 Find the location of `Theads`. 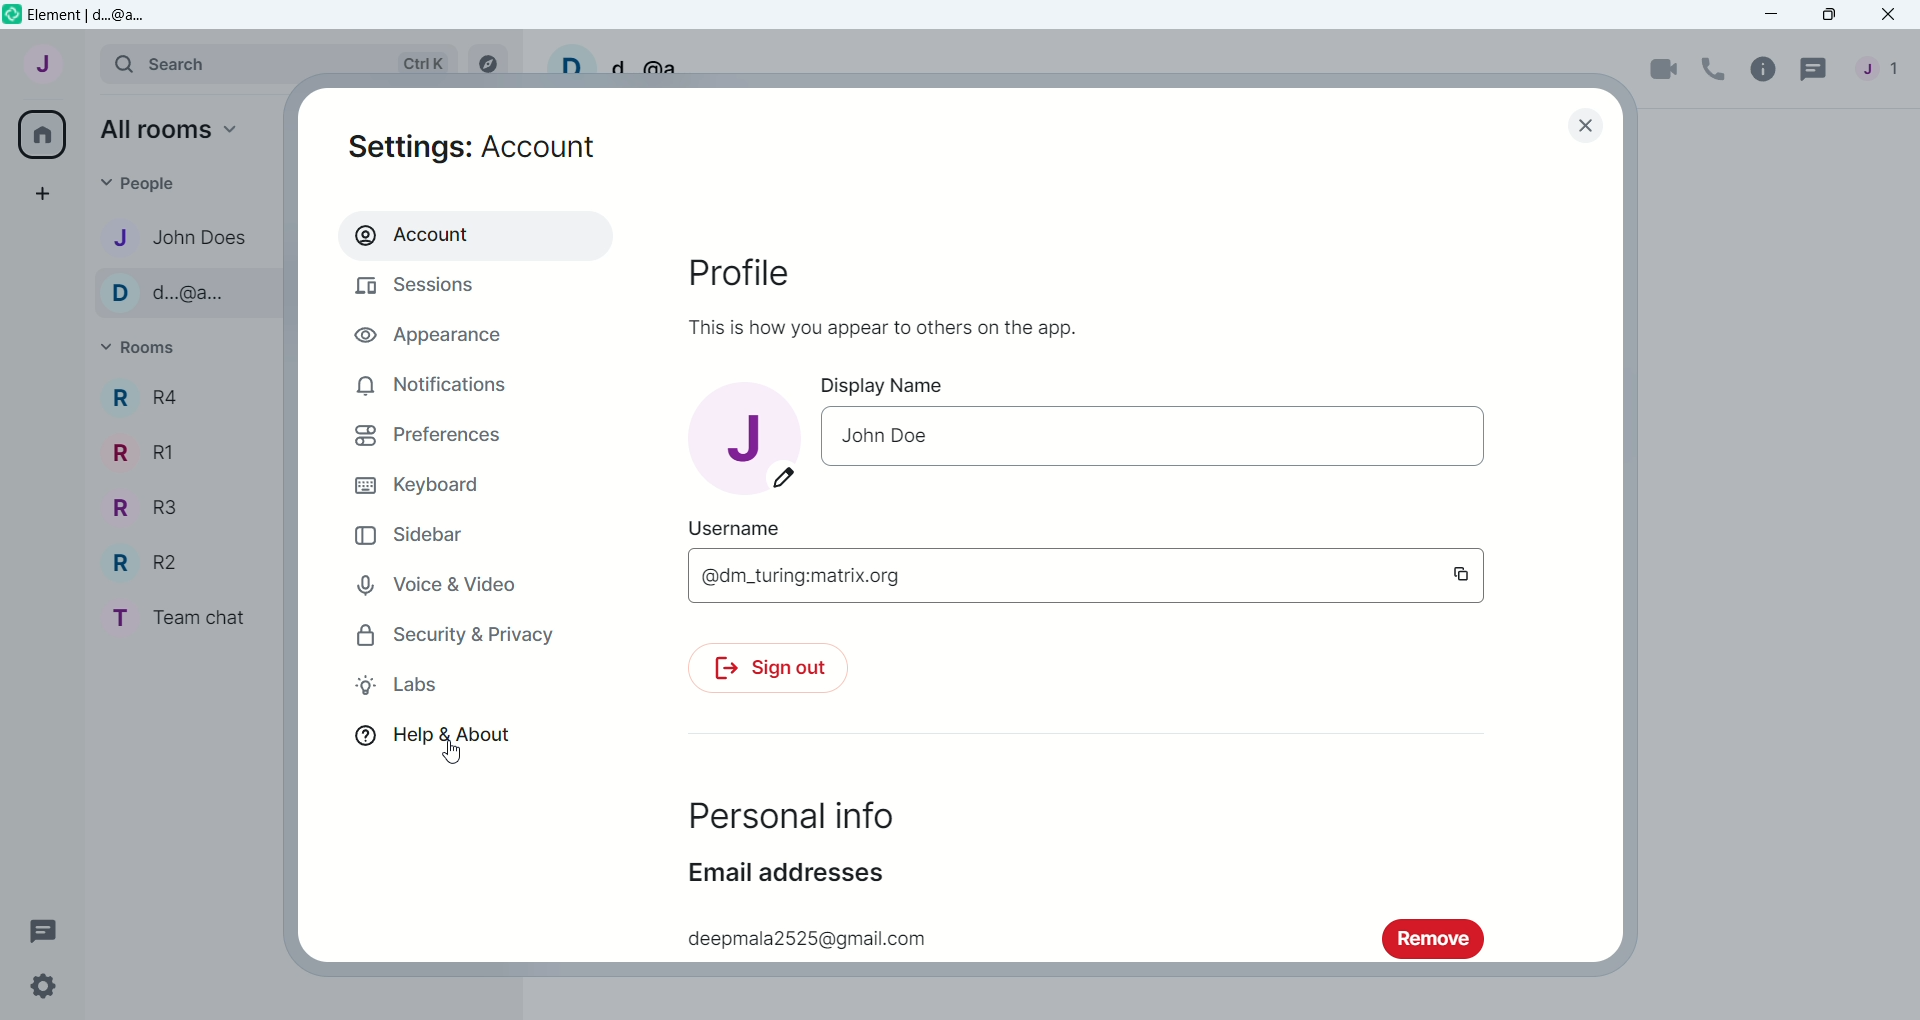

Theads is located at coordinates (45, 929).